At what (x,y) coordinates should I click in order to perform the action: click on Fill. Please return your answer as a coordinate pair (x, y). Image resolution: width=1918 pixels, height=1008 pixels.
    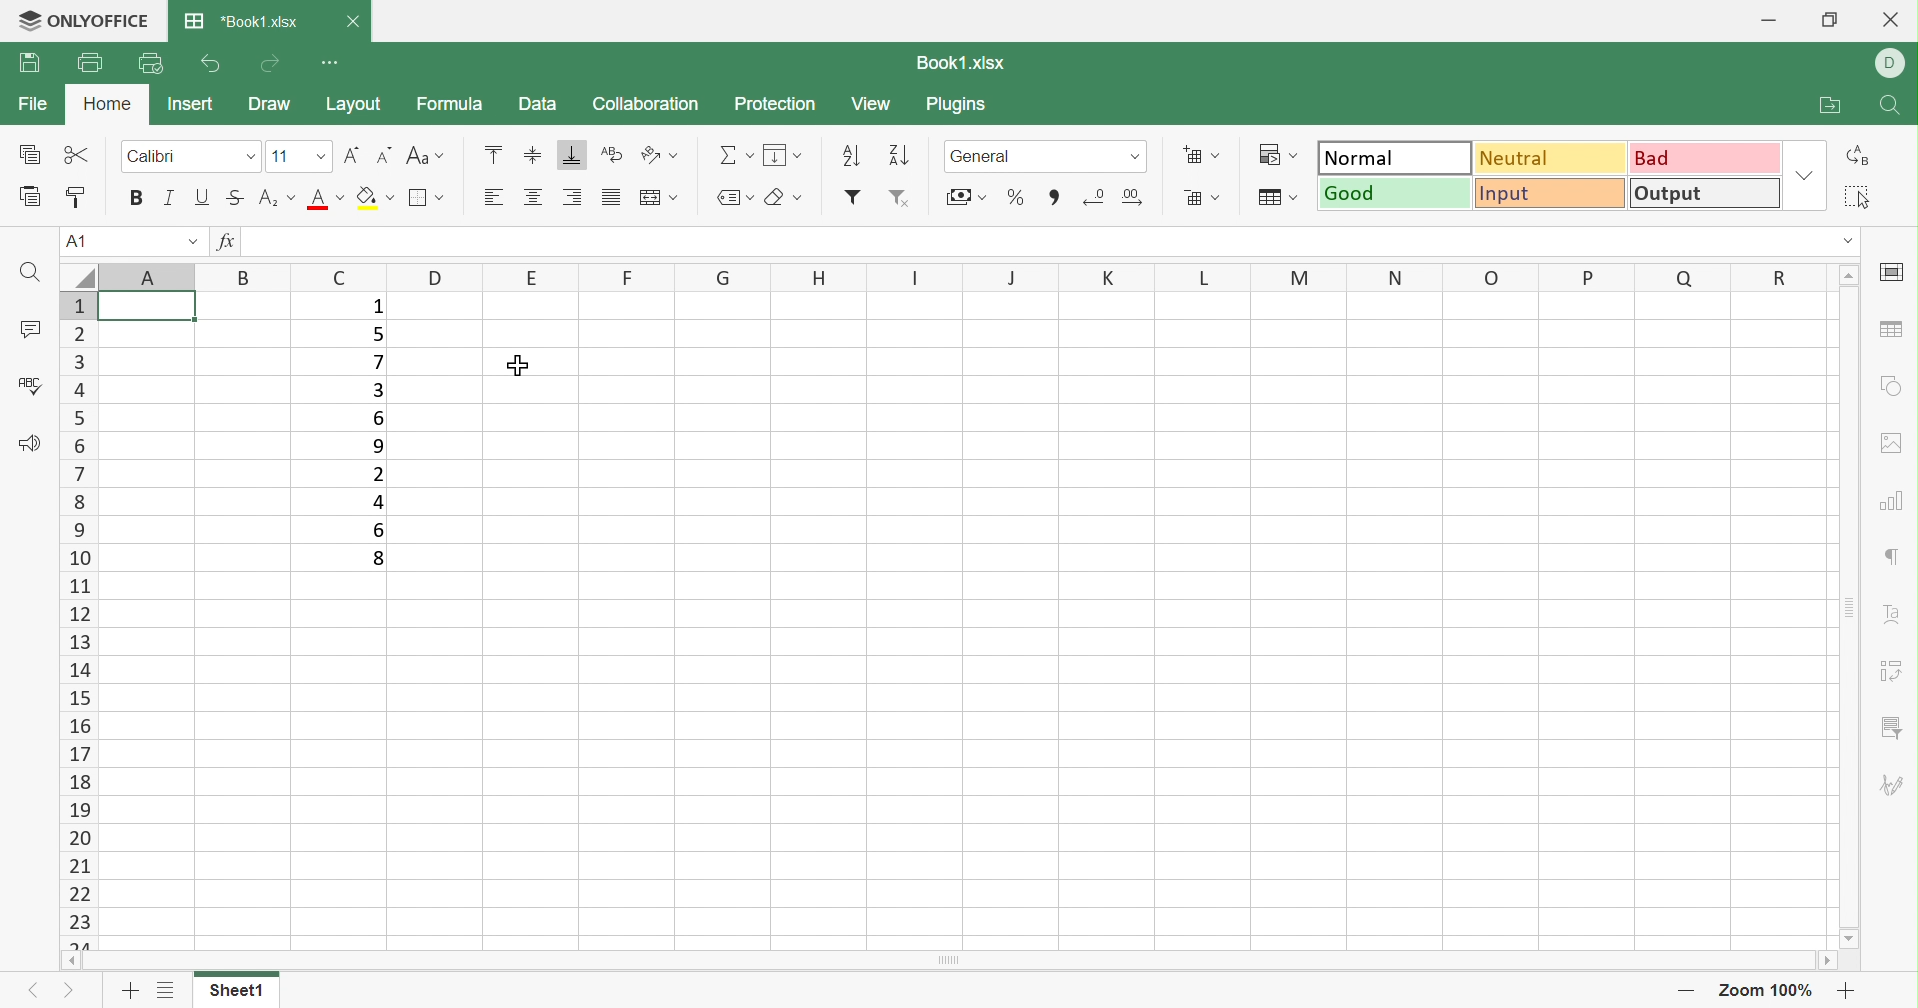
    Looking at the image, I should click on (782, 154).